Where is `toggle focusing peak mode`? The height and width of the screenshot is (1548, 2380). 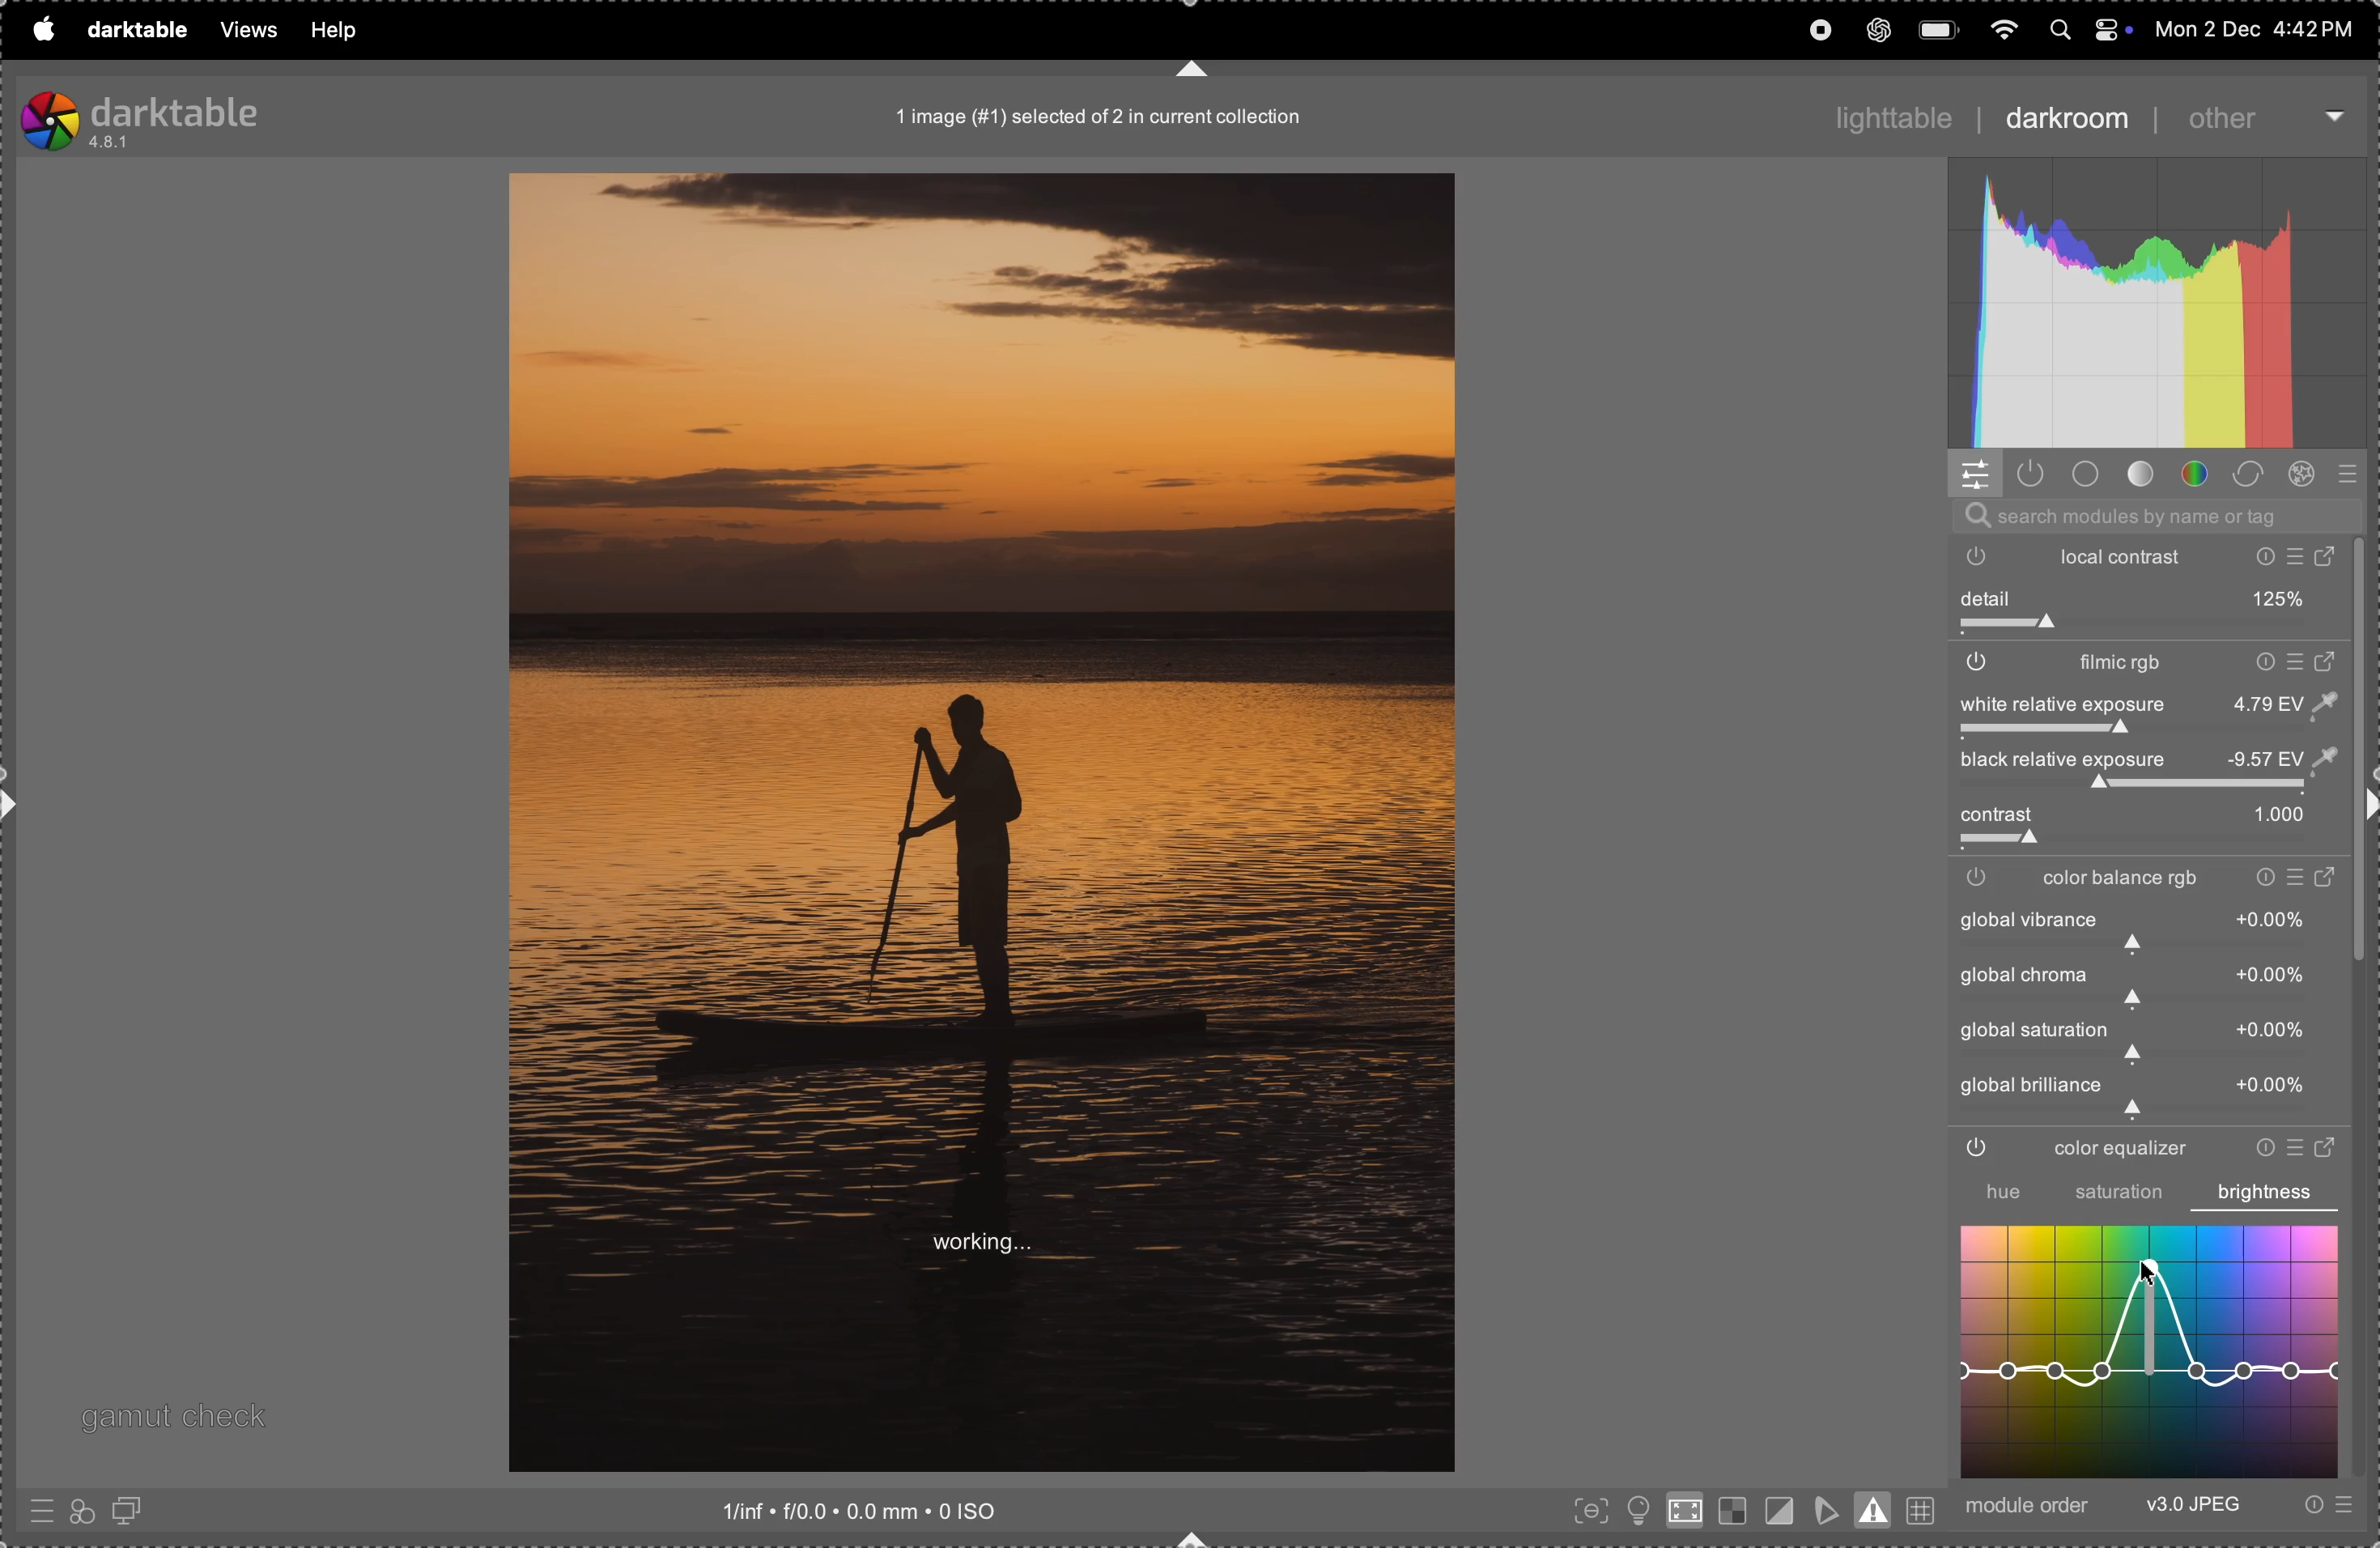 toggle focusing peak mode is located at coordinates (1586, 1512).